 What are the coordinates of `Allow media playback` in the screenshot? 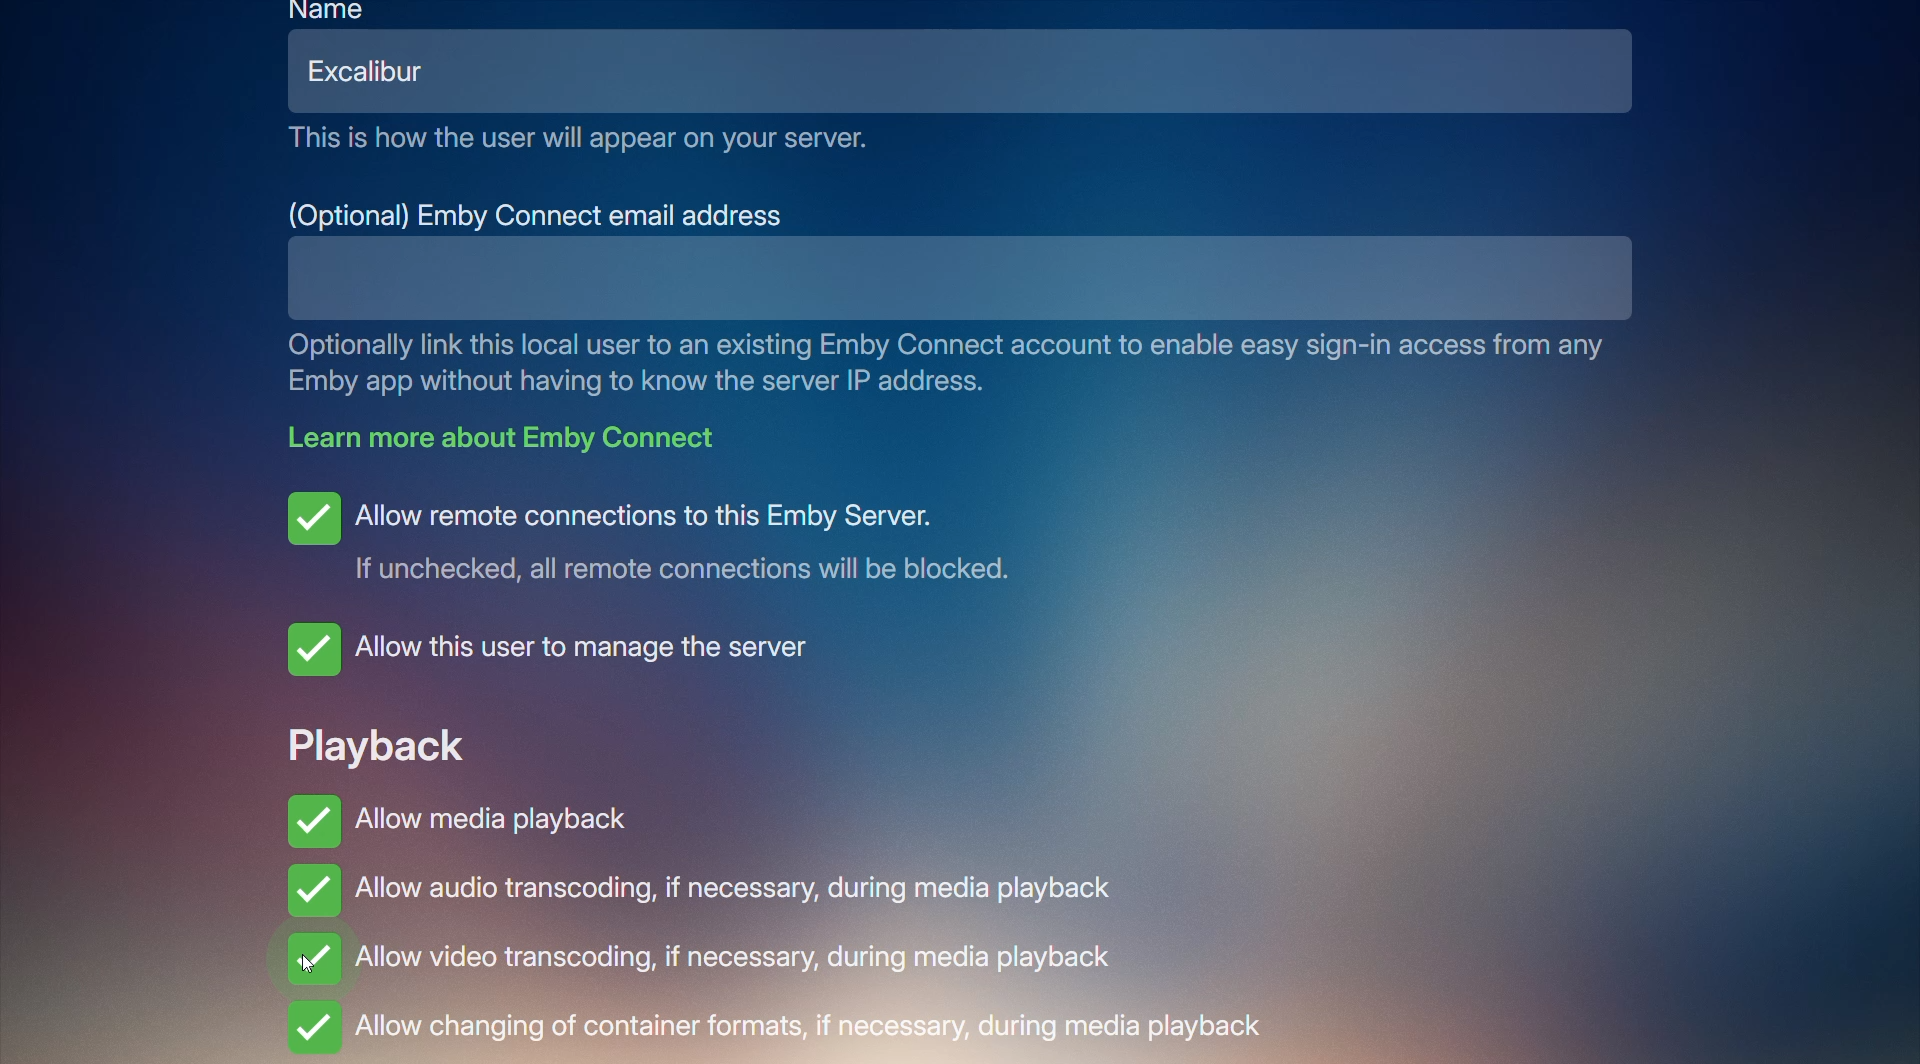 It's located at (459, 814).